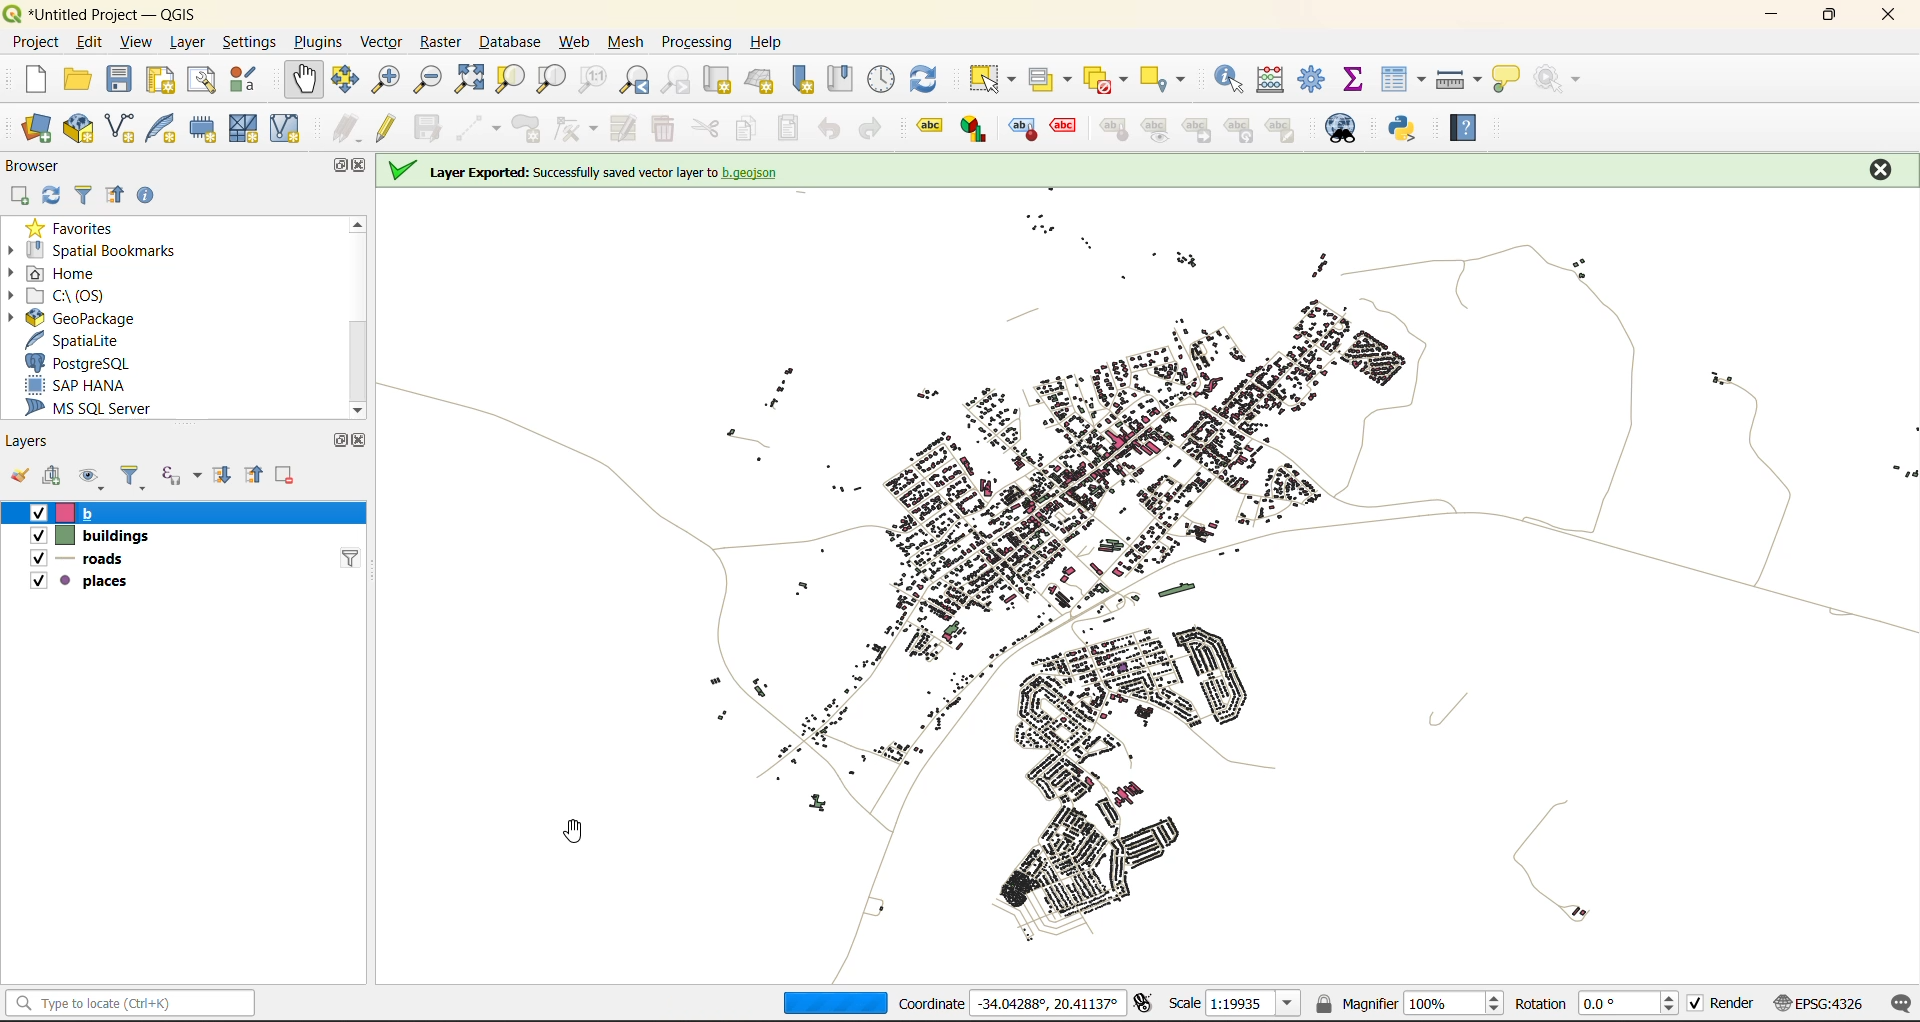 This screenshot has width=1920, height=1022. What do you see at coordinates (72, 296) in the screenshot?
I see `c\:os` at bounding box center [72, 296].